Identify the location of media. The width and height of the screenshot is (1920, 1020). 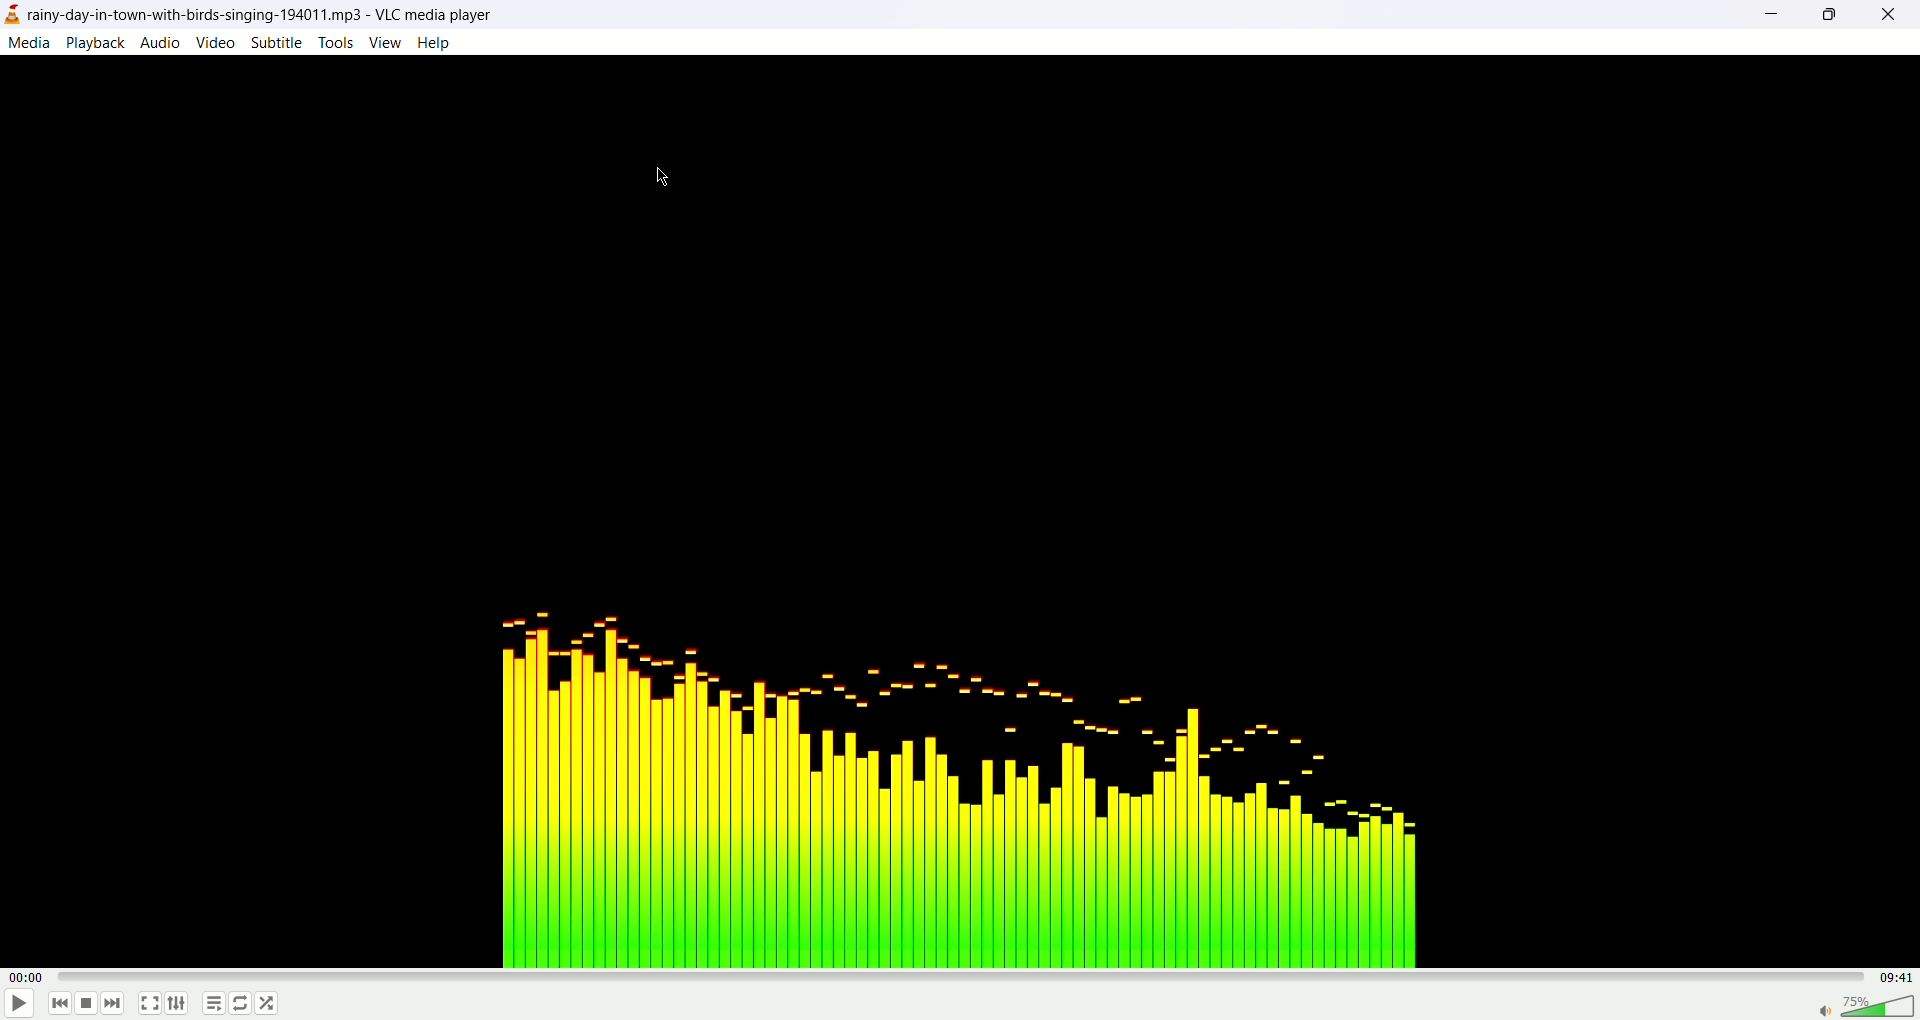
(30, 43).